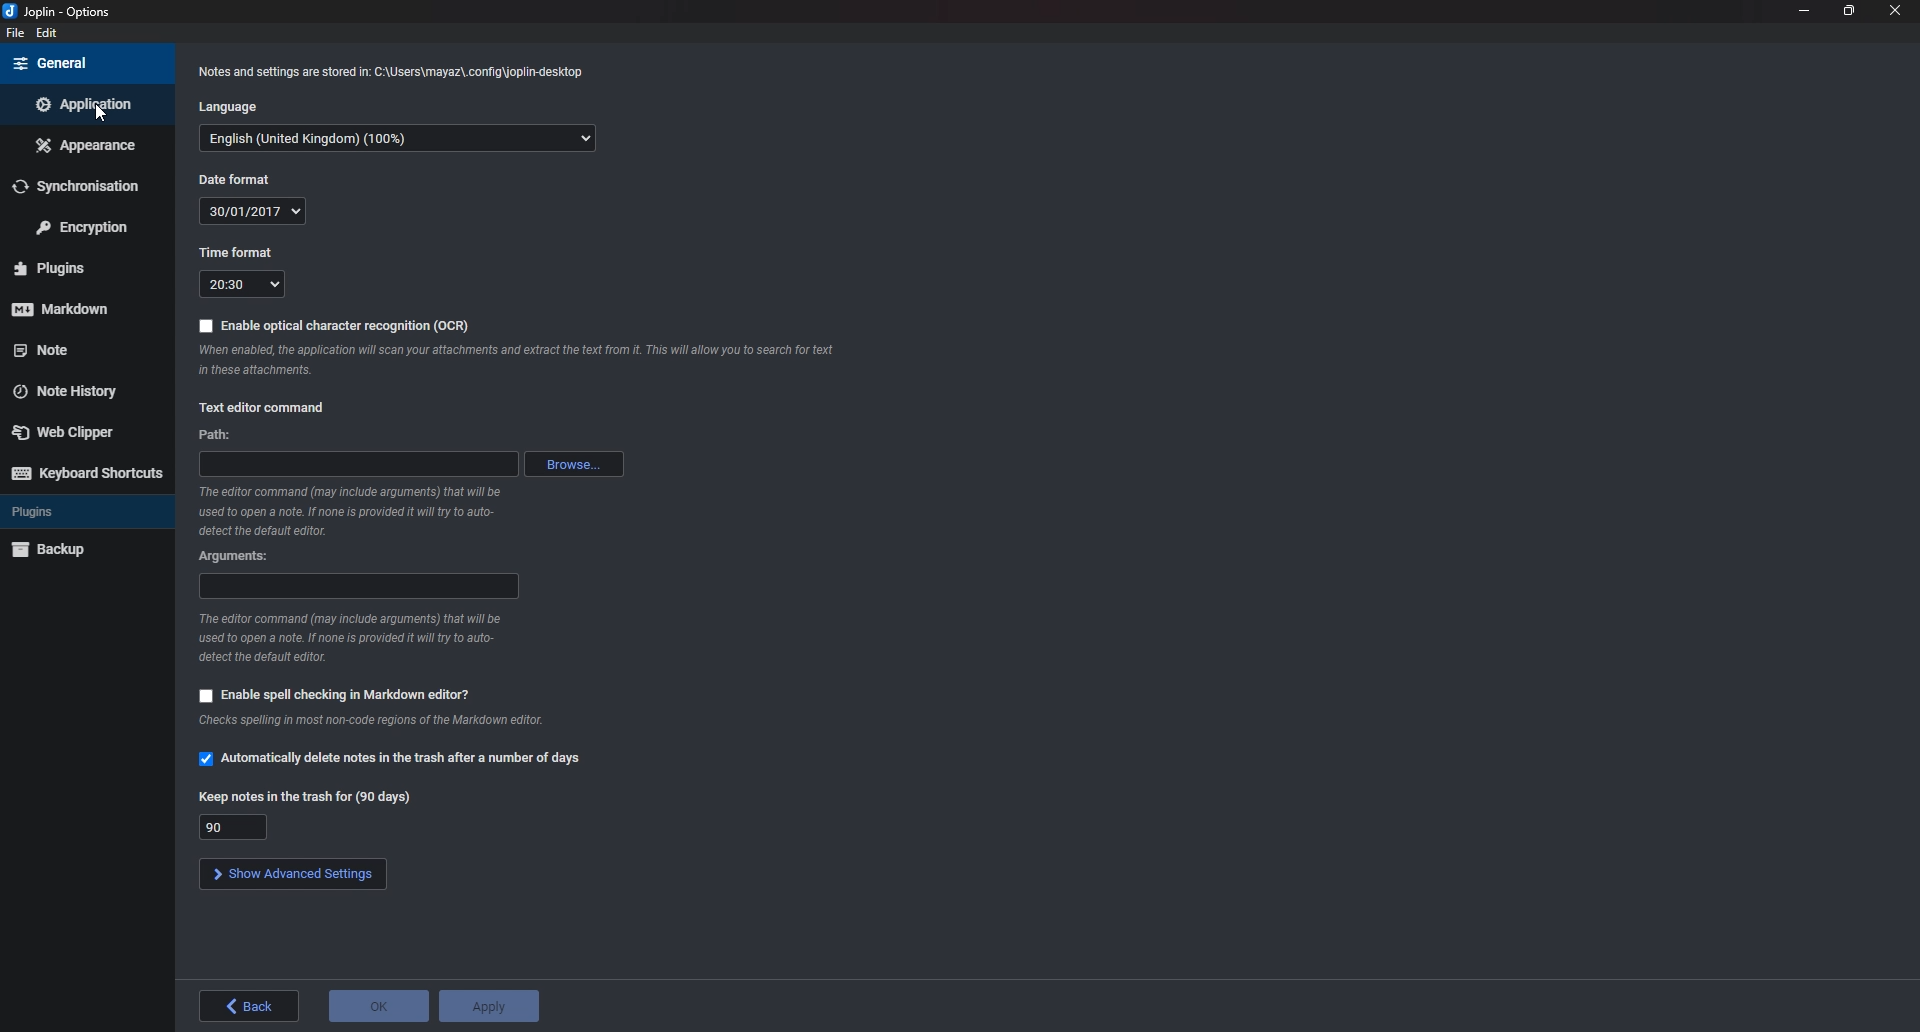  What do you see at coordinates (214, 435) in the screenshot?
I see `path` at bounding box center [214, 435].